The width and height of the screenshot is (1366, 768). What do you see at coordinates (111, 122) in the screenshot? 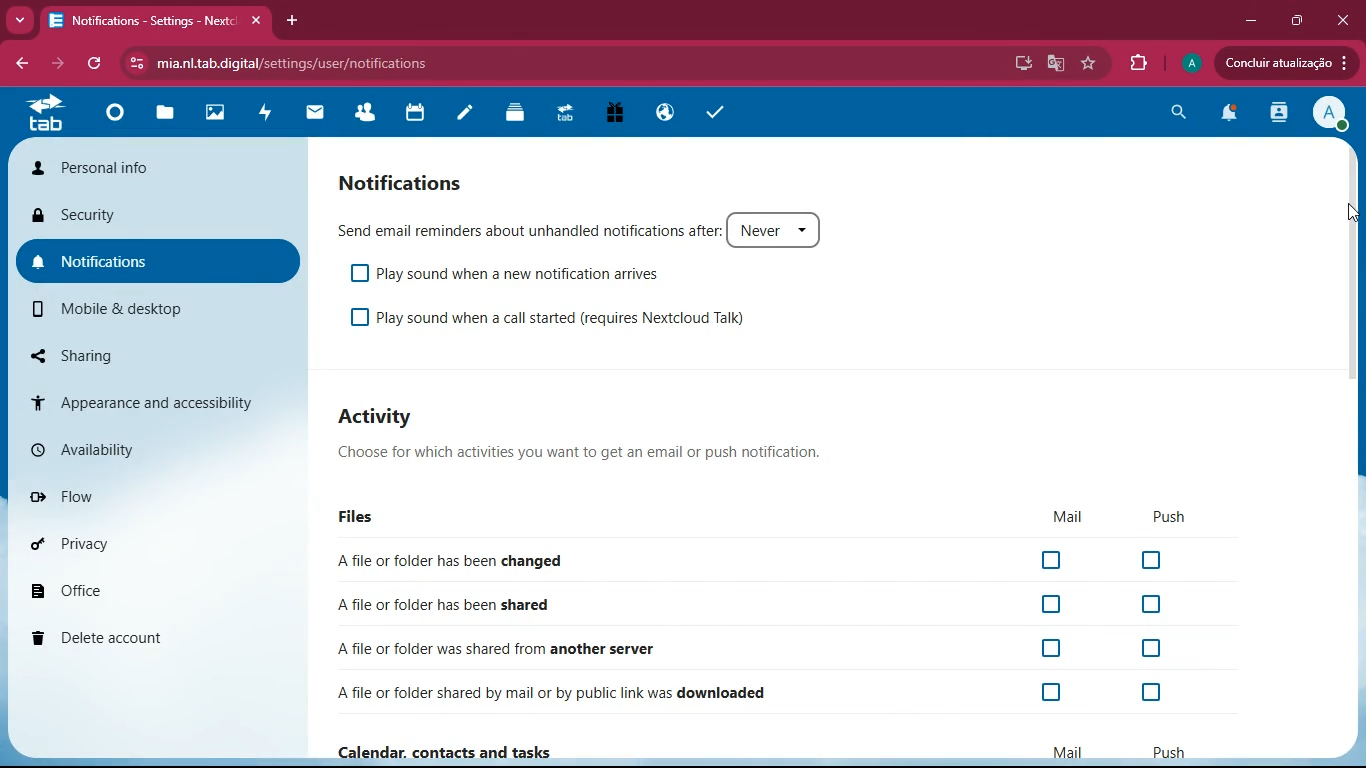
I see `home` at bounding box center [111, 122].